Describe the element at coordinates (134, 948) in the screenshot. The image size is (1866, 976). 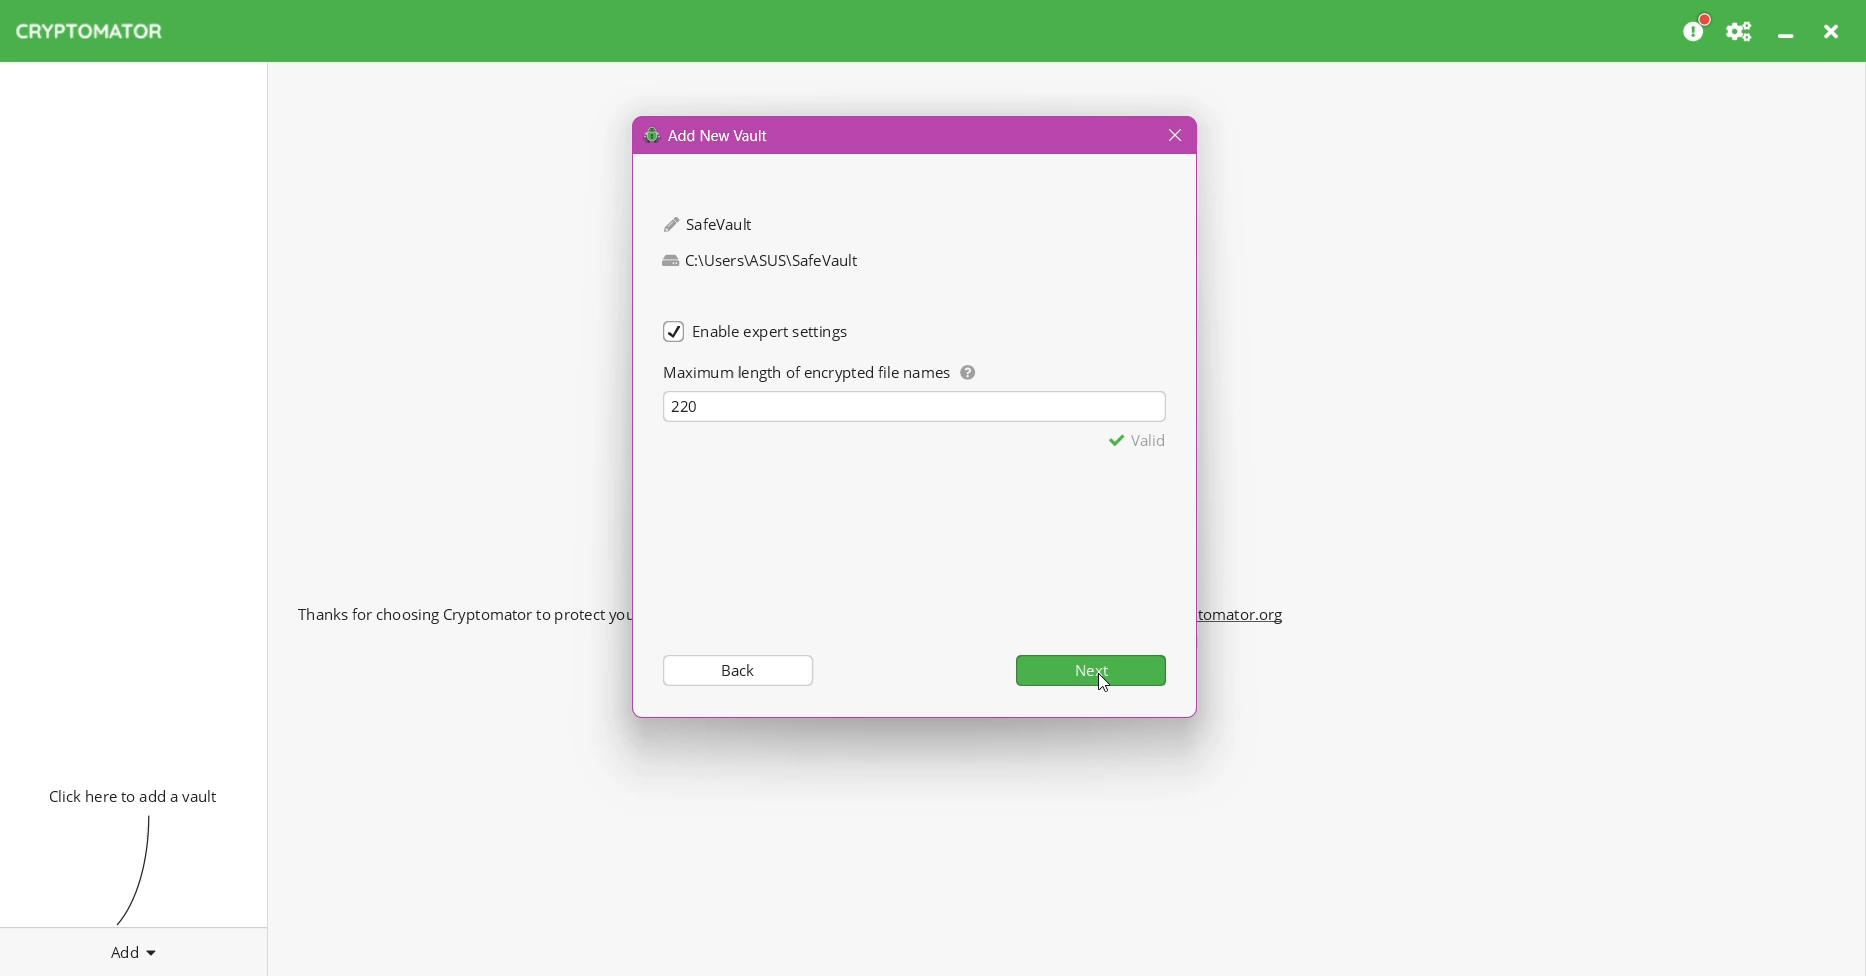
I see `Add` at that location.